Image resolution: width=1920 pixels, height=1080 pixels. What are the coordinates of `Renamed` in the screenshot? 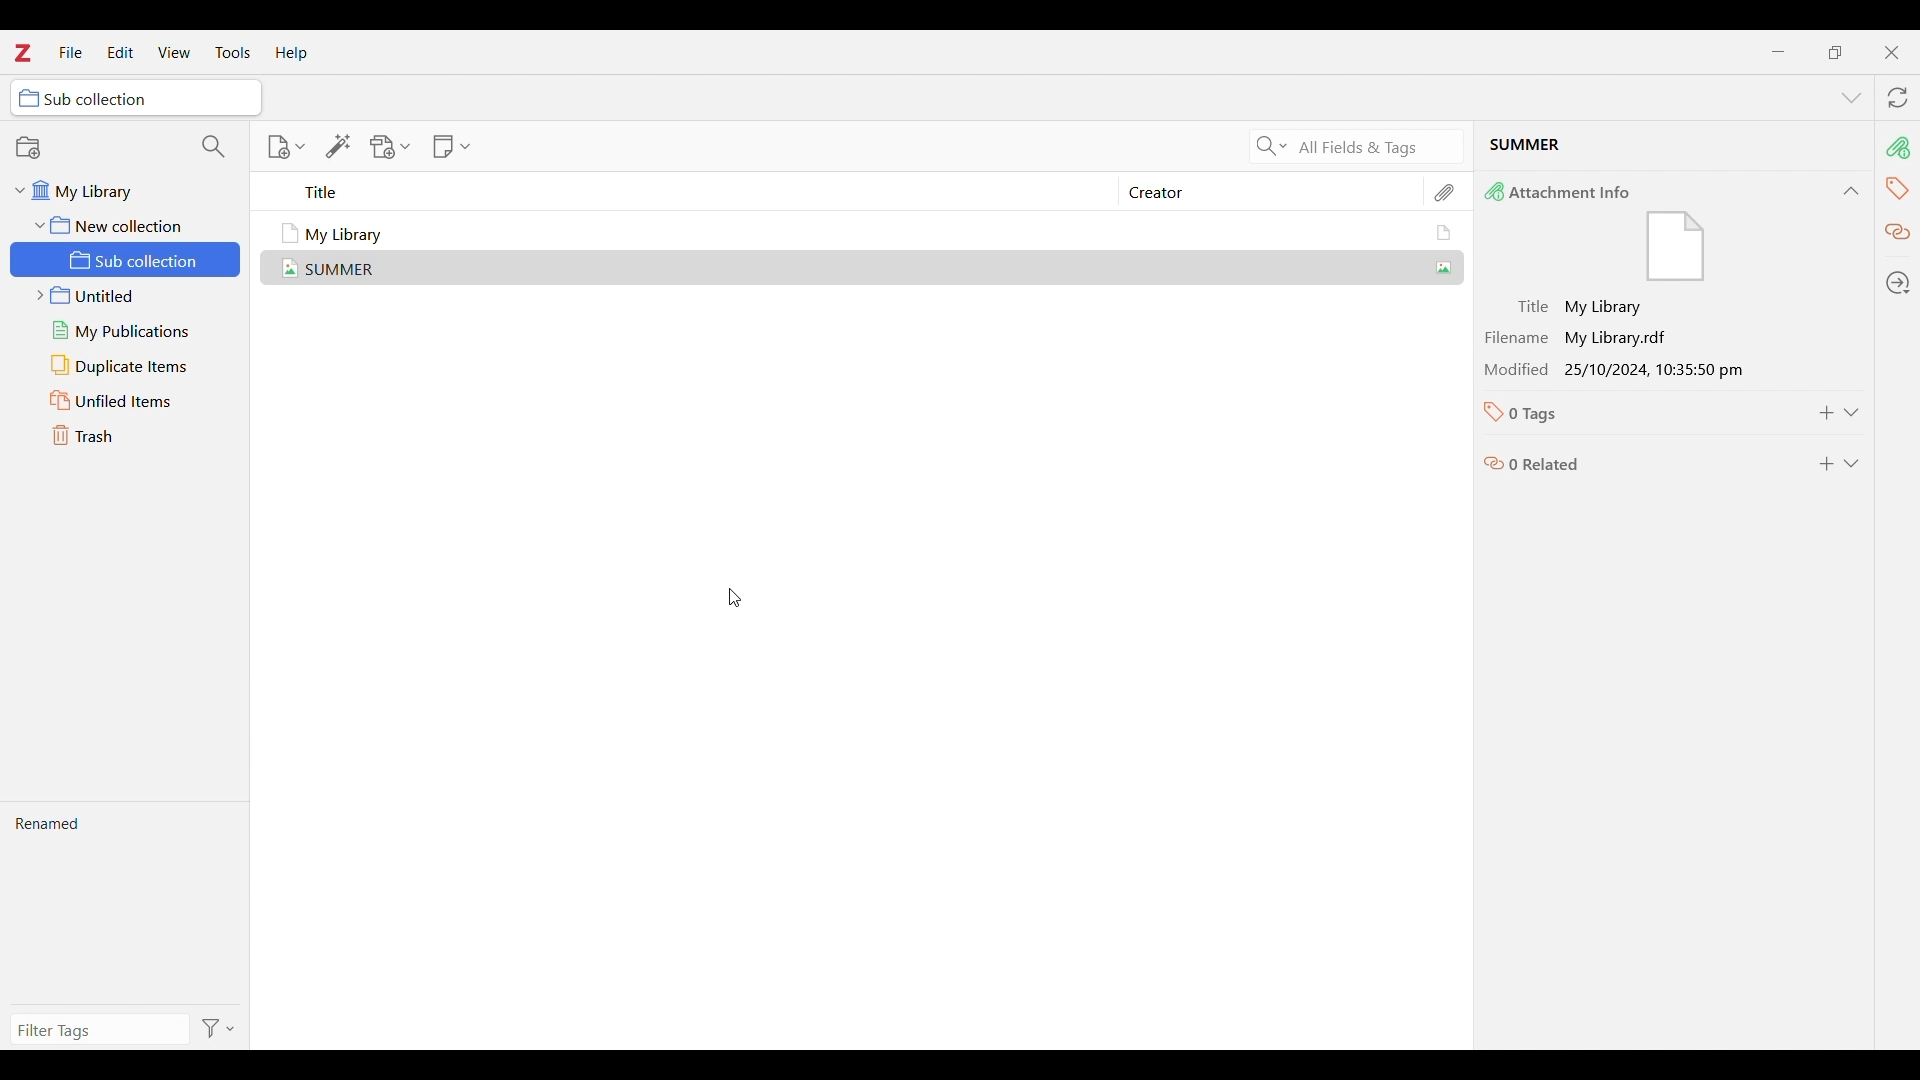 It's located at (124, 903).